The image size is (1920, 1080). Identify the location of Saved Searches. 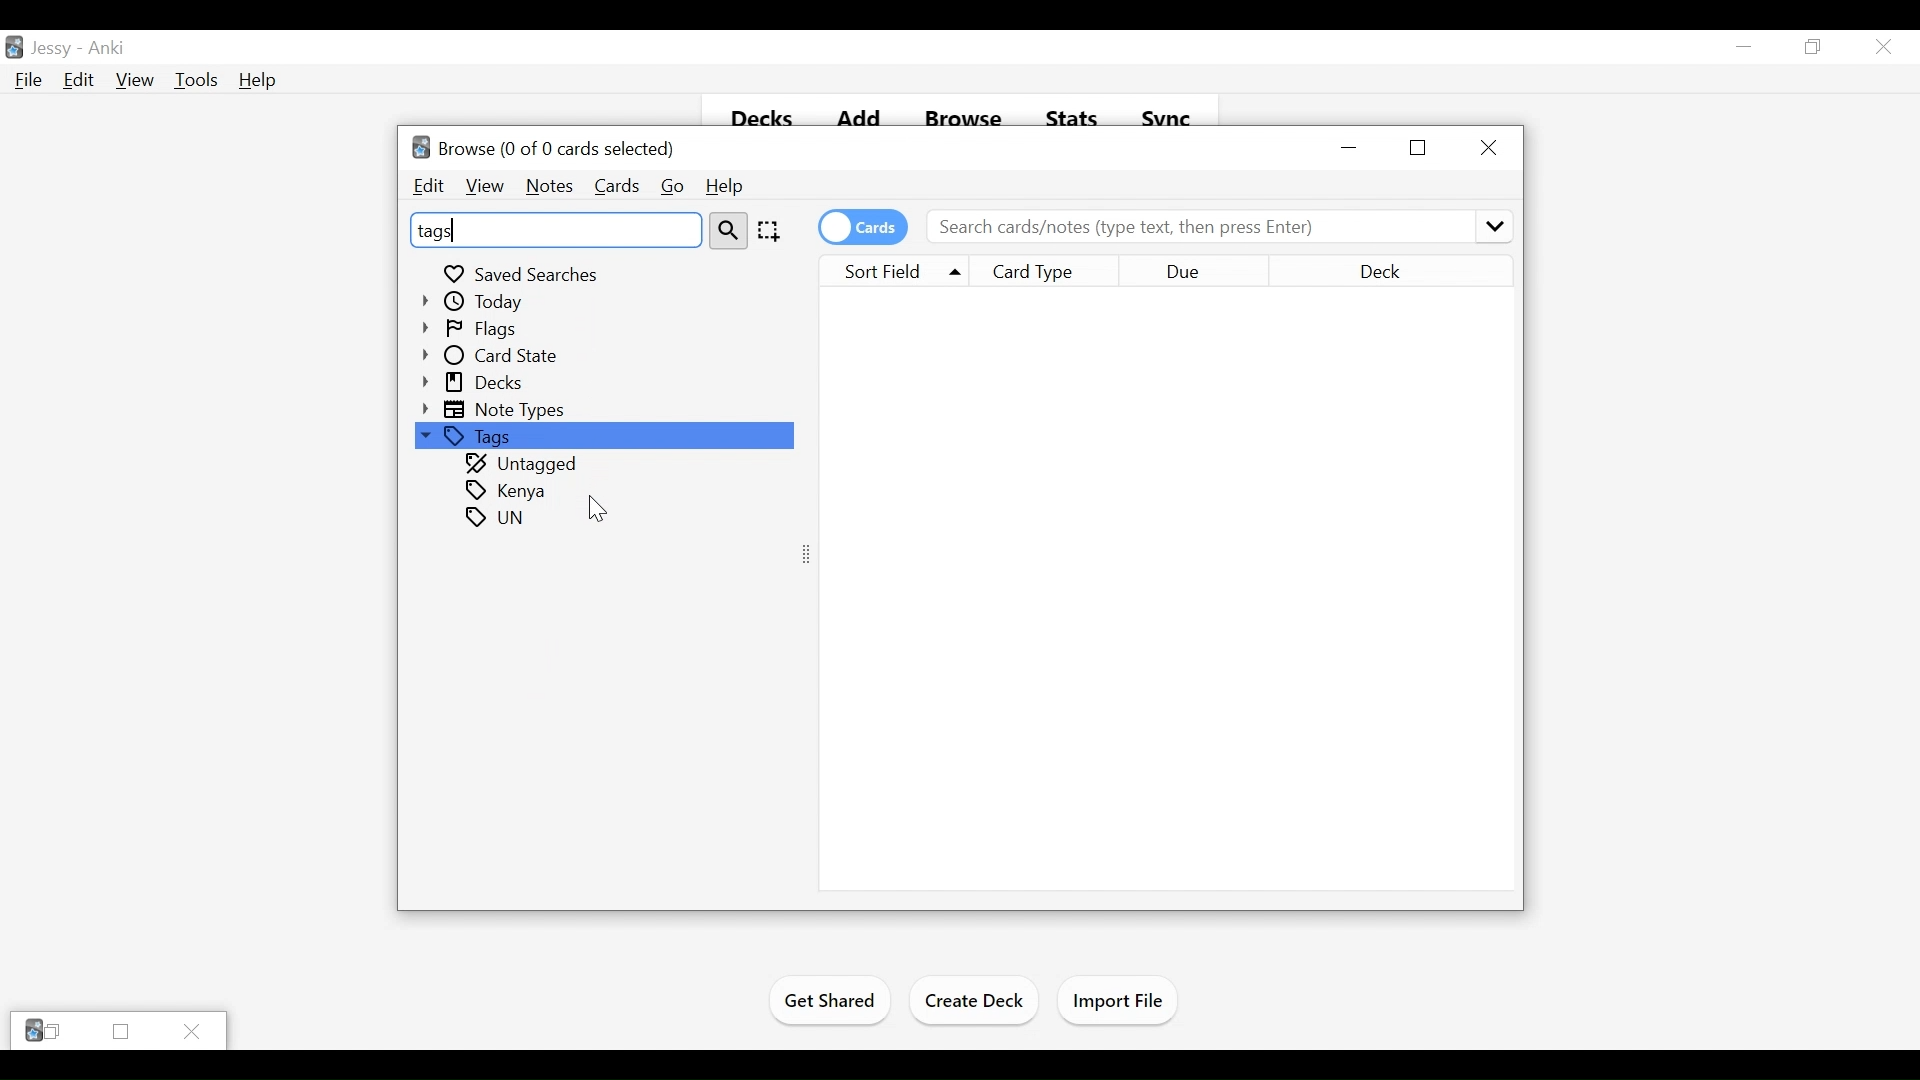
(524, 272).